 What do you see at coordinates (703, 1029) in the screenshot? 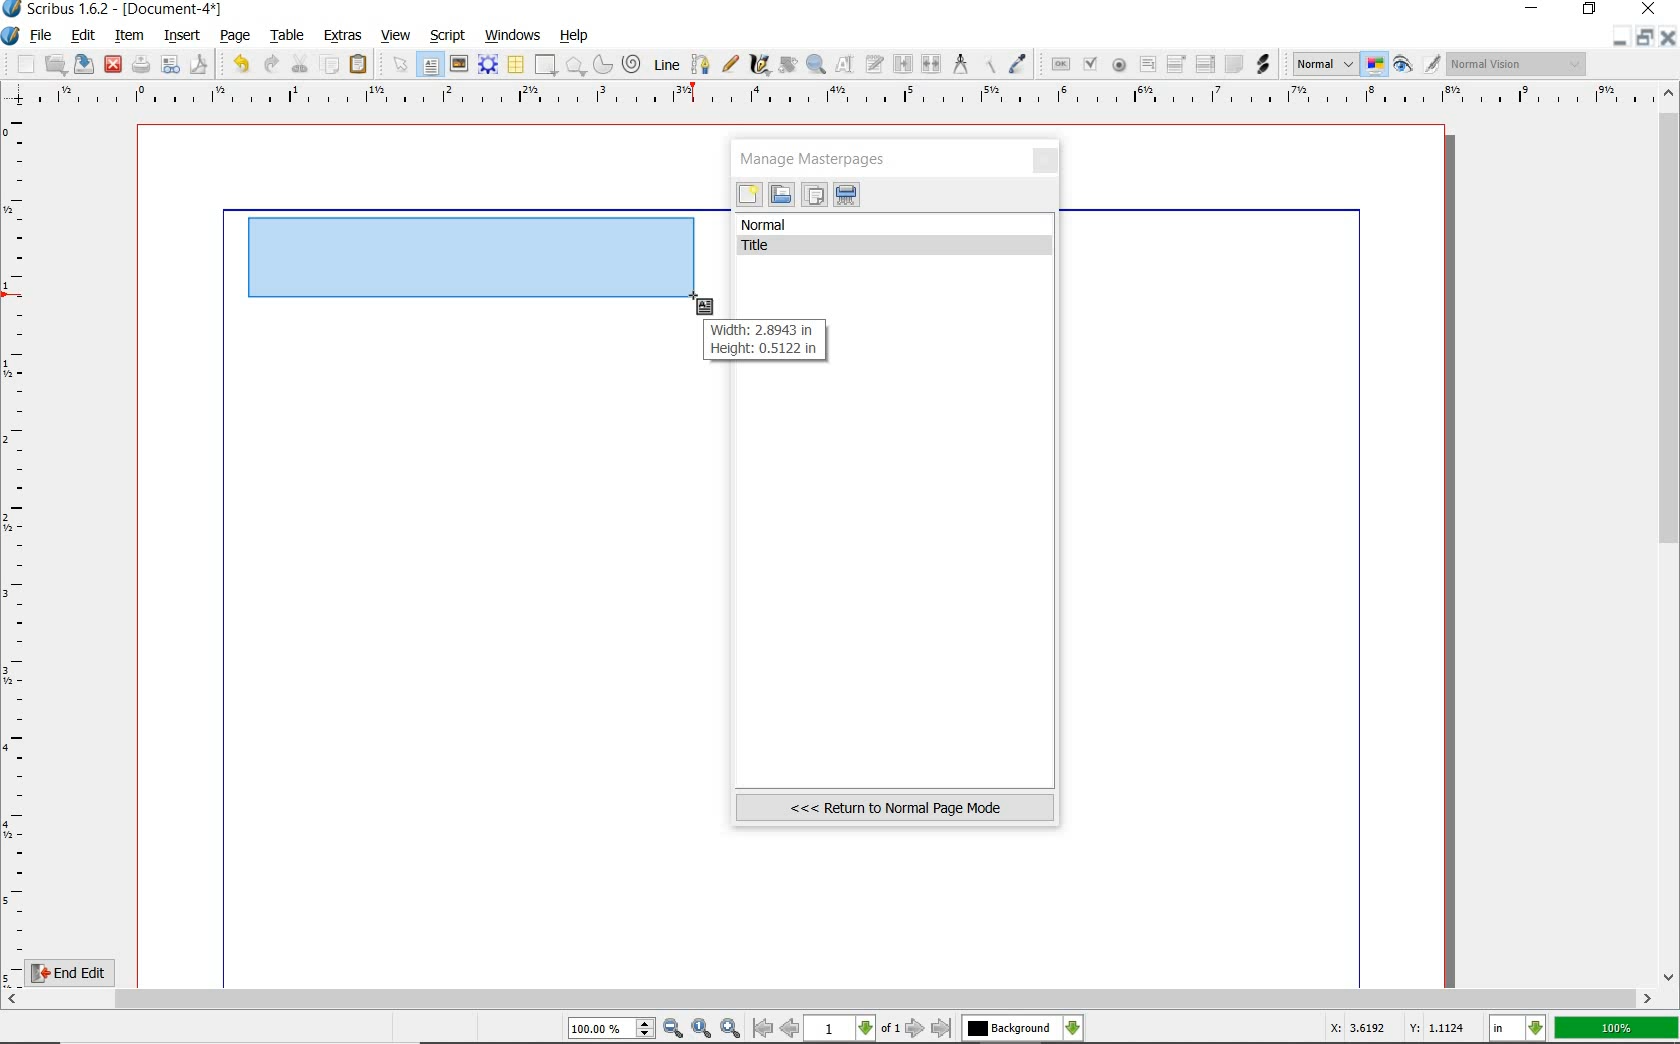
I see `zoom to 100%` at bounding box center [703, 1029].